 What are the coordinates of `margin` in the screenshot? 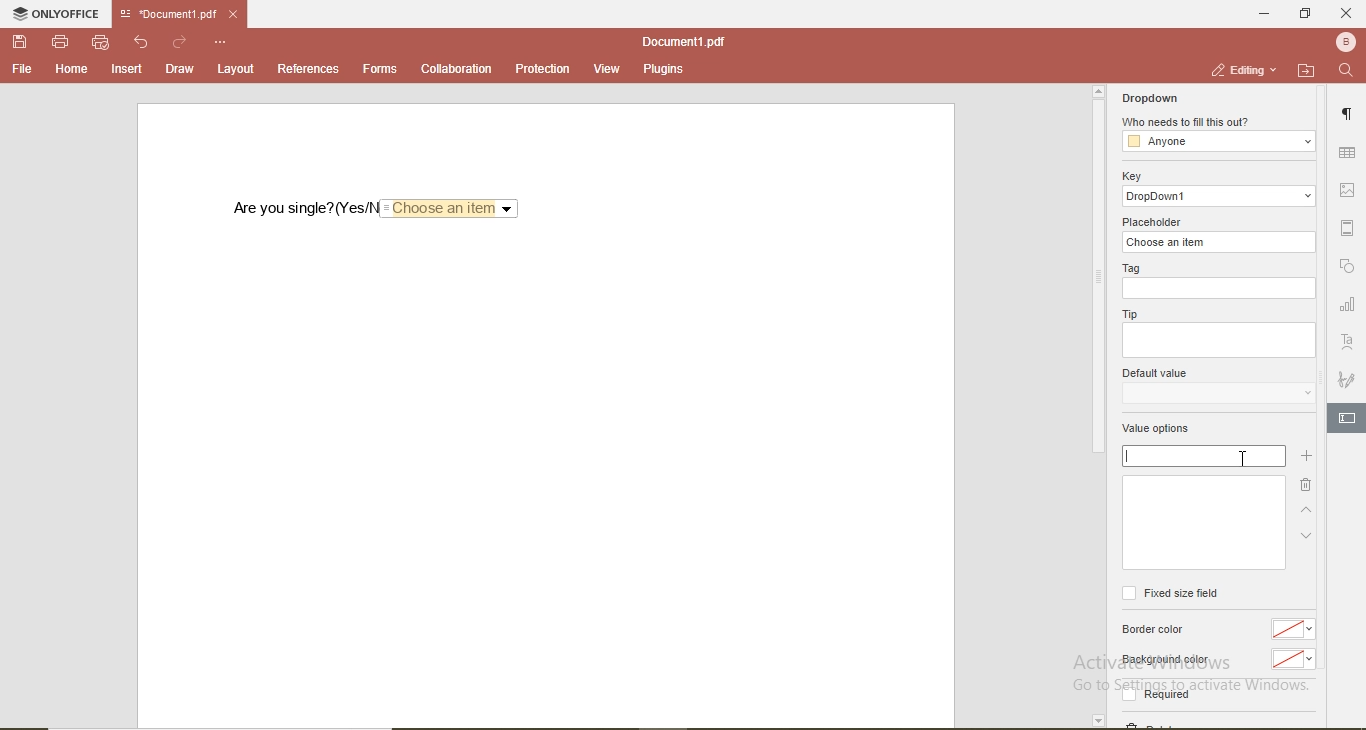 It's located at (1348, 225).